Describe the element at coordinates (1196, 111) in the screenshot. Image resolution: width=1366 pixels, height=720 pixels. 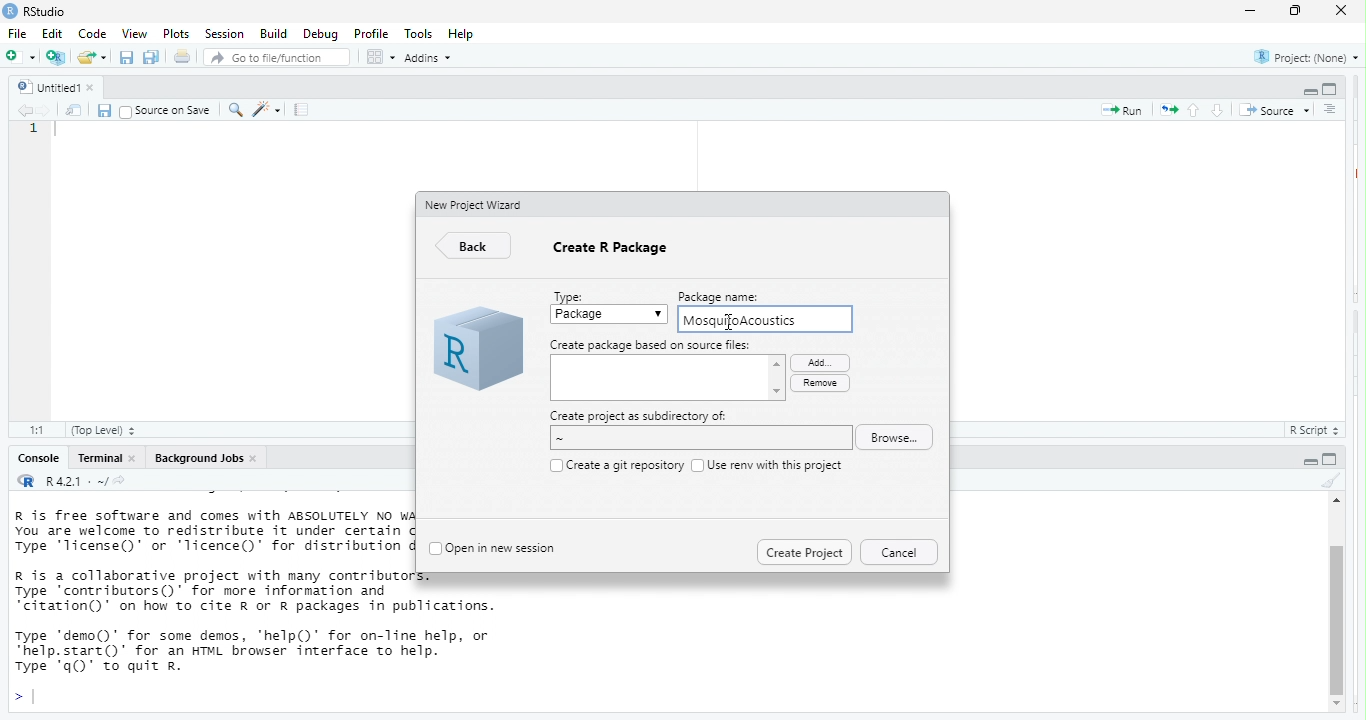
I see `go to previous section/chunk` at that location.